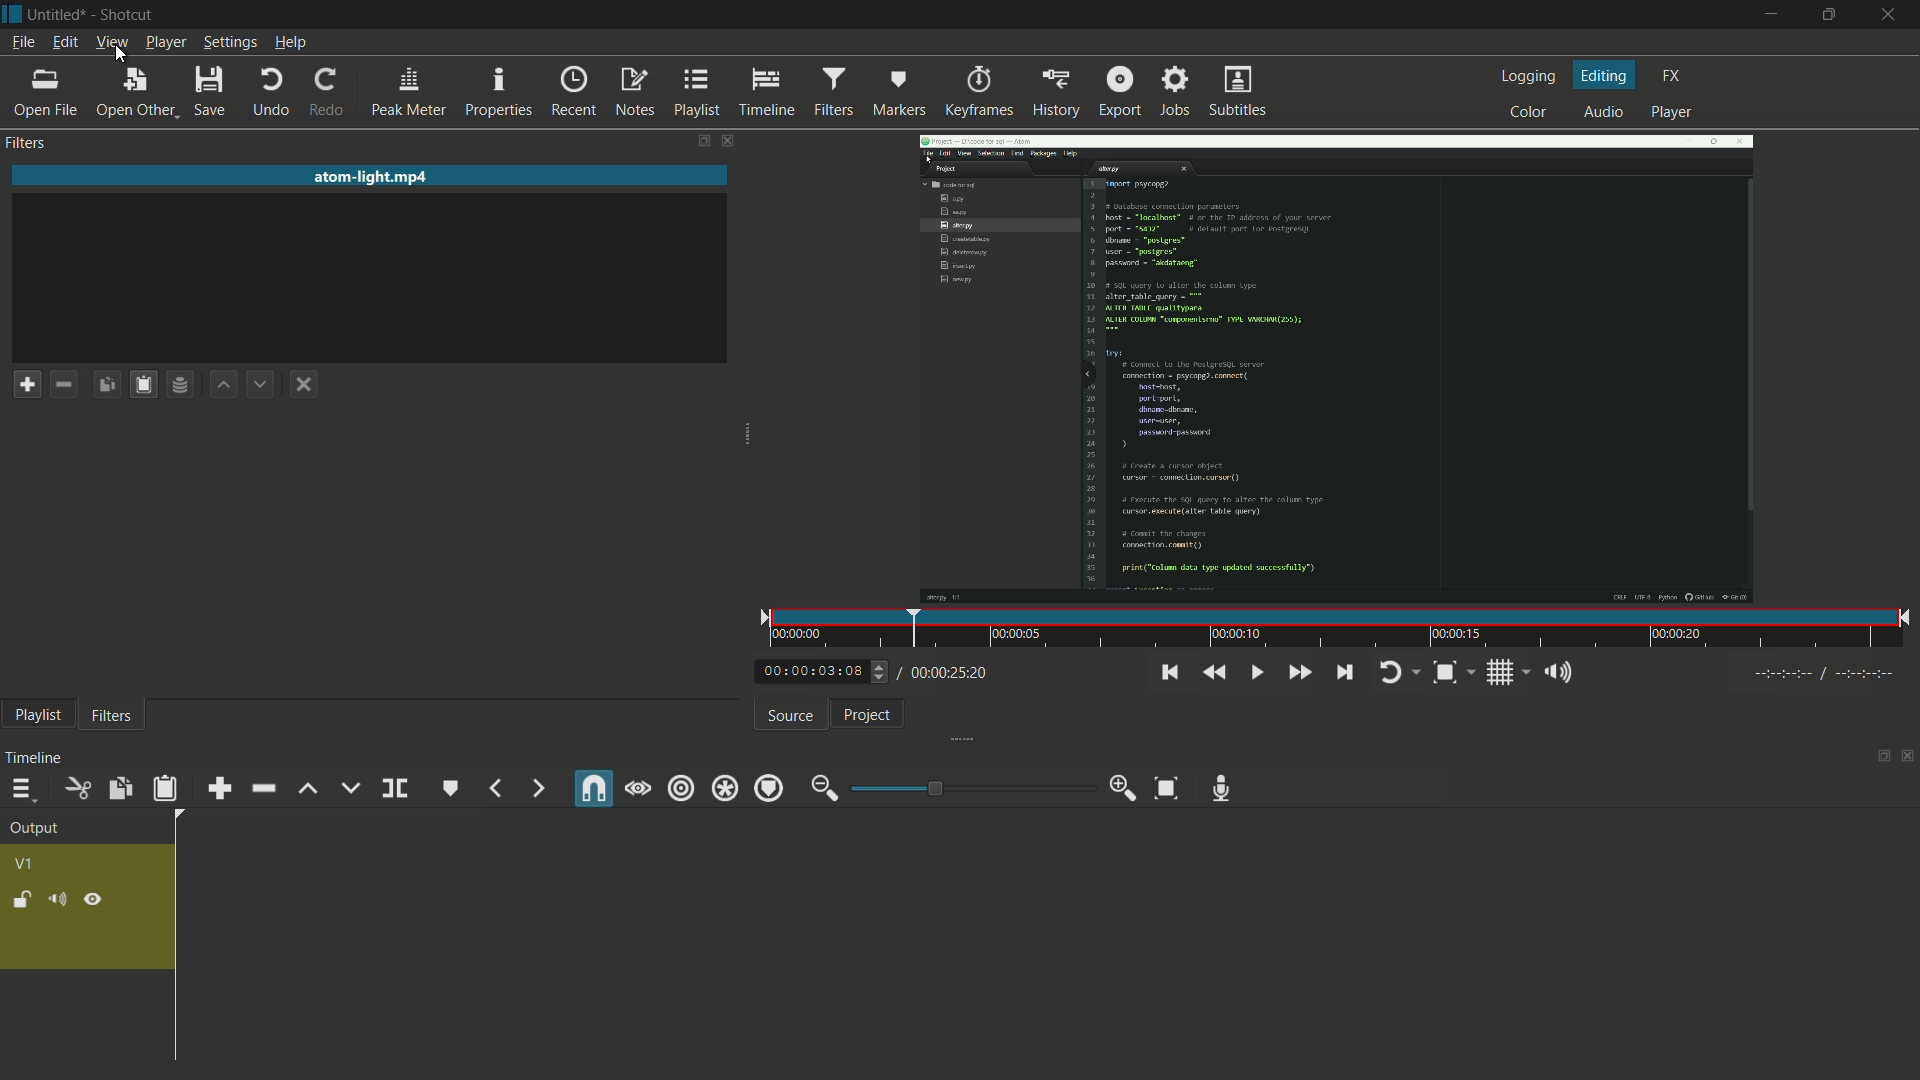  Describe the element at coordinates (1771, 15) in the screenshot. I see `minimize` at that location.